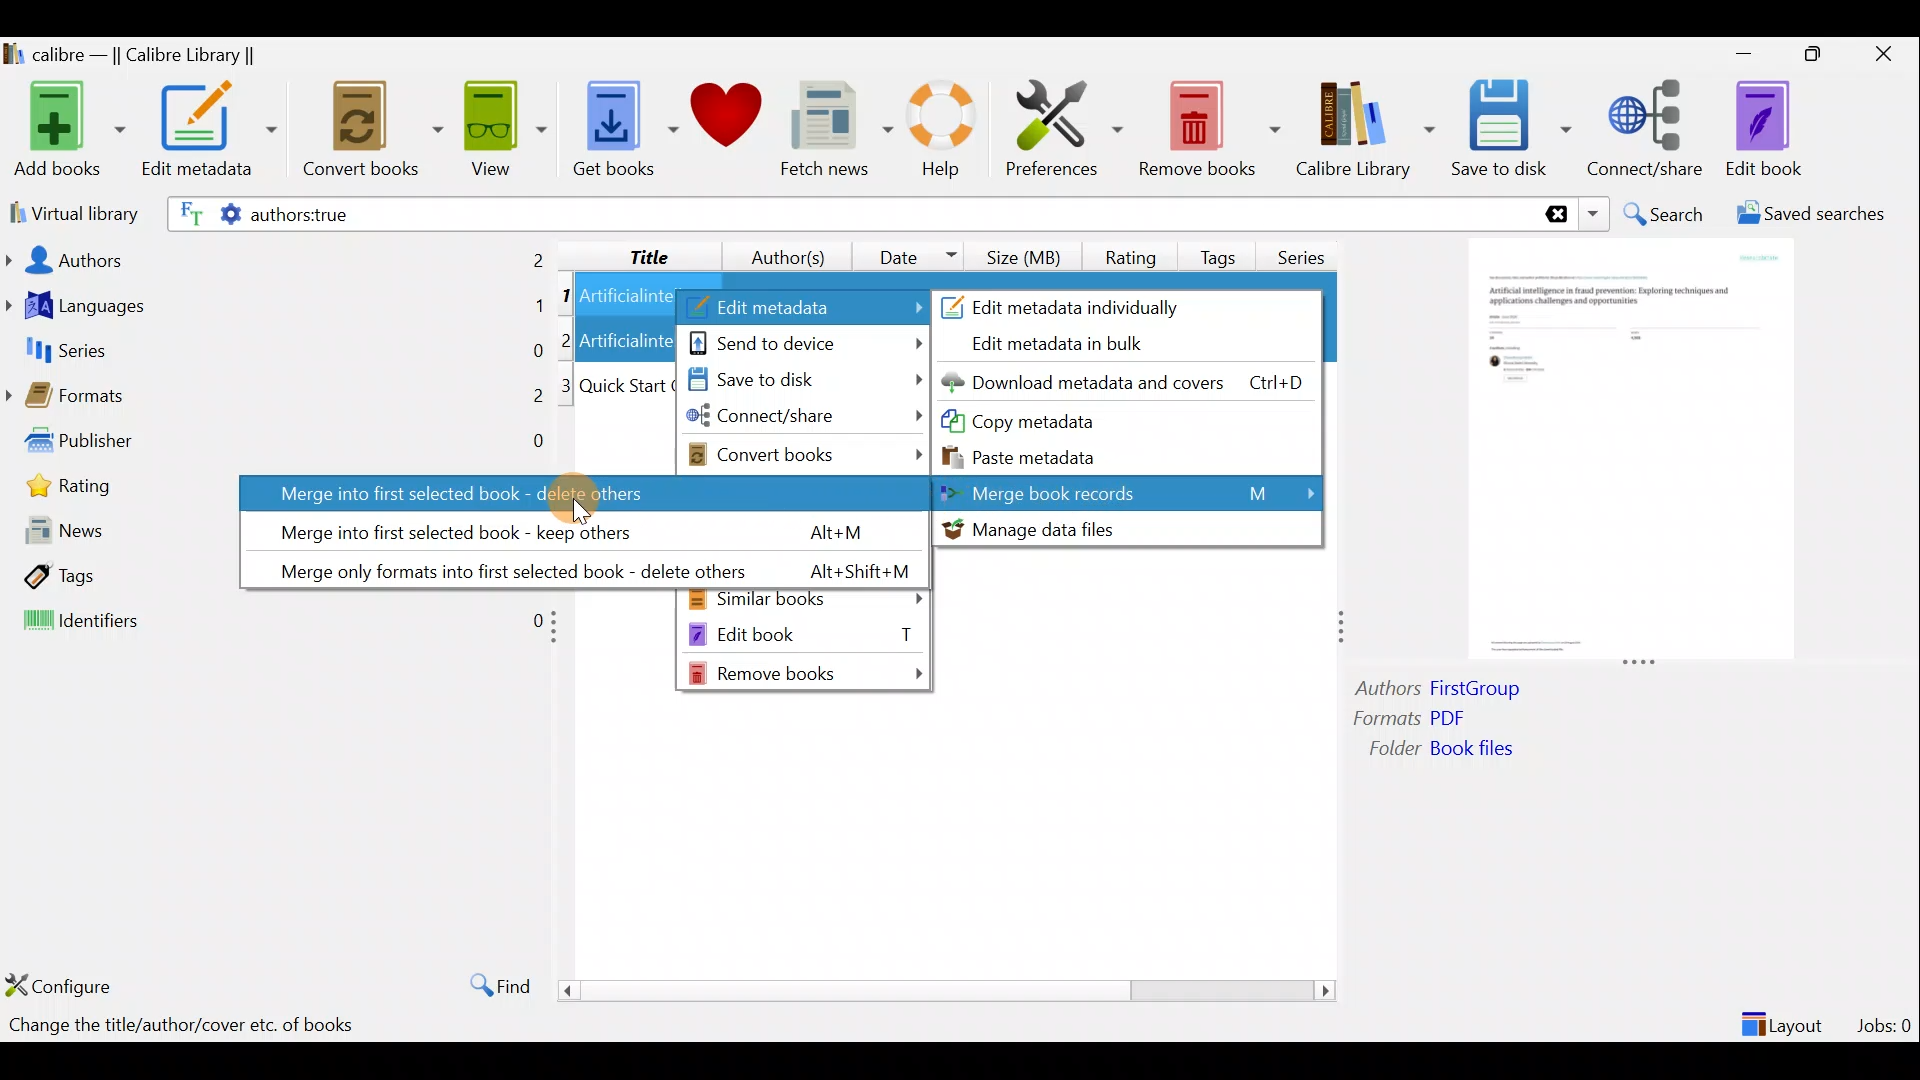 This screenshot has width=1920, height=1080. I want to click on Merge into first selected book - keep others  Alt+M, so click(569, 528).